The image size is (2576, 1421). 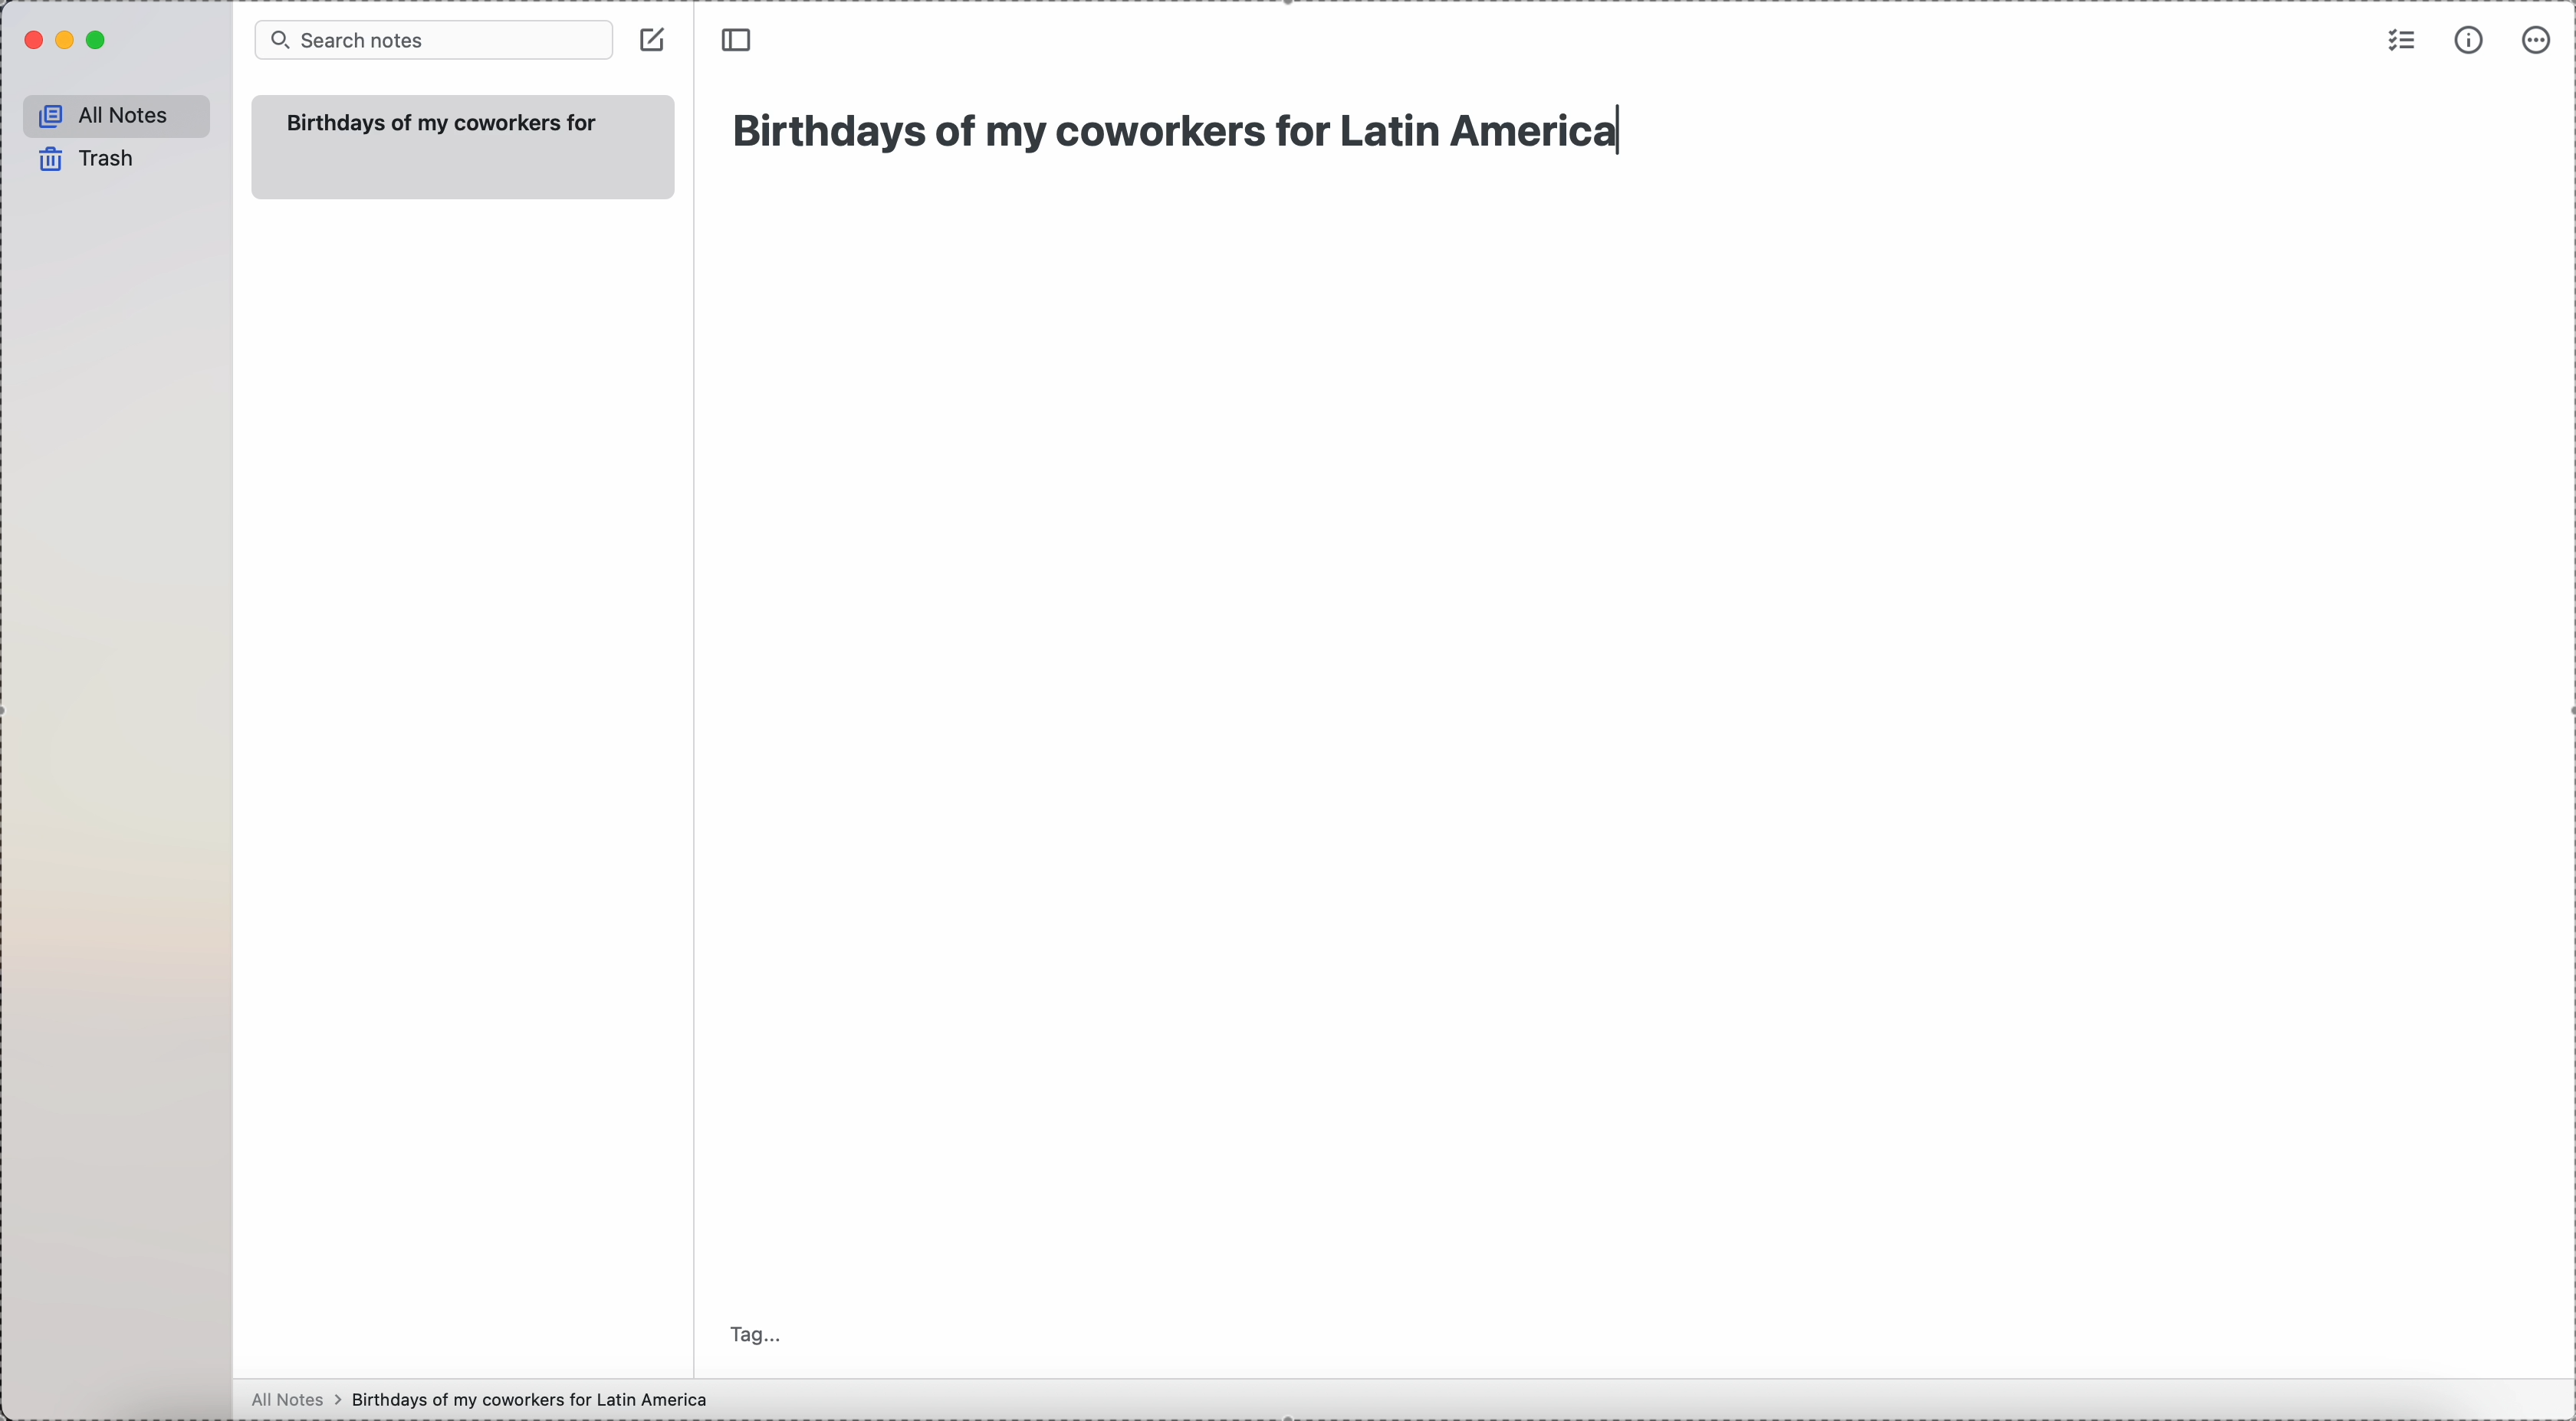 I want to click on minimize Simplenote, so click(x=69, y=42).